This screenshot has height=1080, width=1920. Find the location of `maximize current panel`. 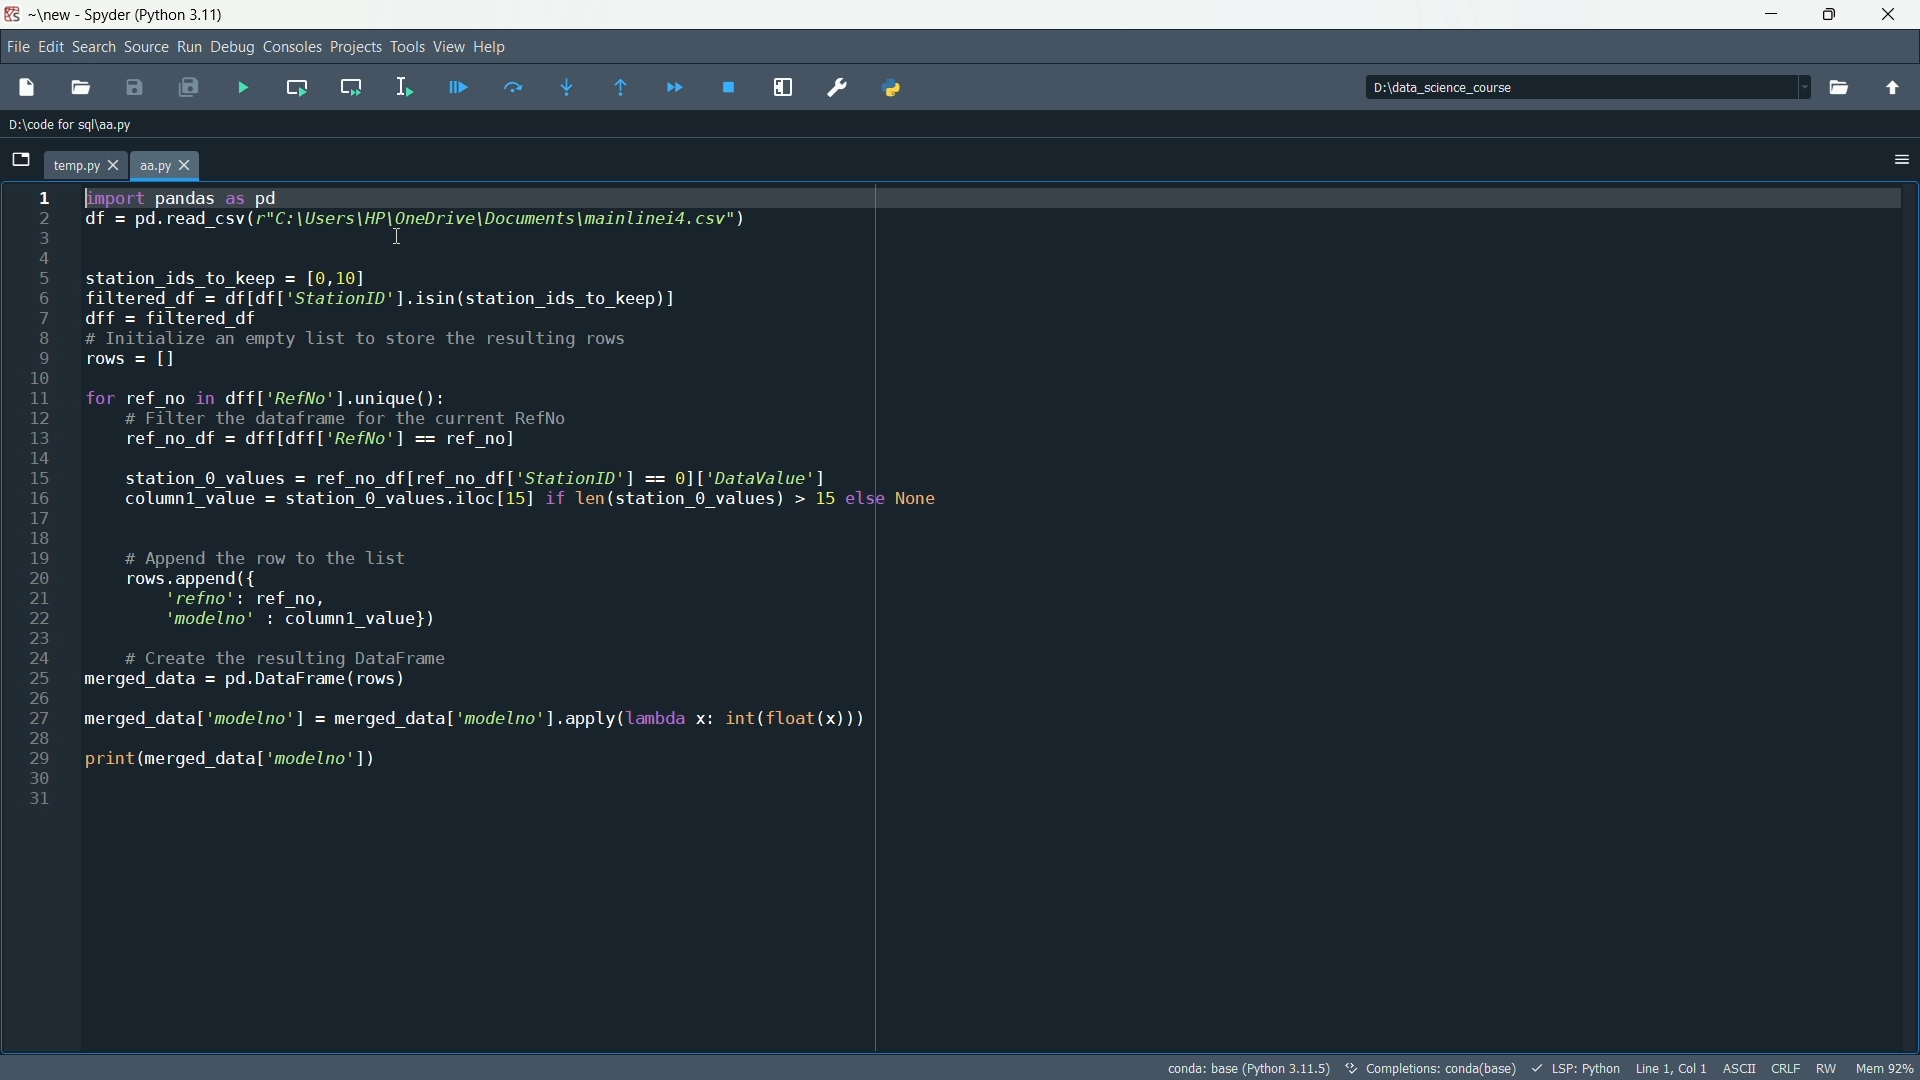

maximize current panel is located at coordinates (783, 87).